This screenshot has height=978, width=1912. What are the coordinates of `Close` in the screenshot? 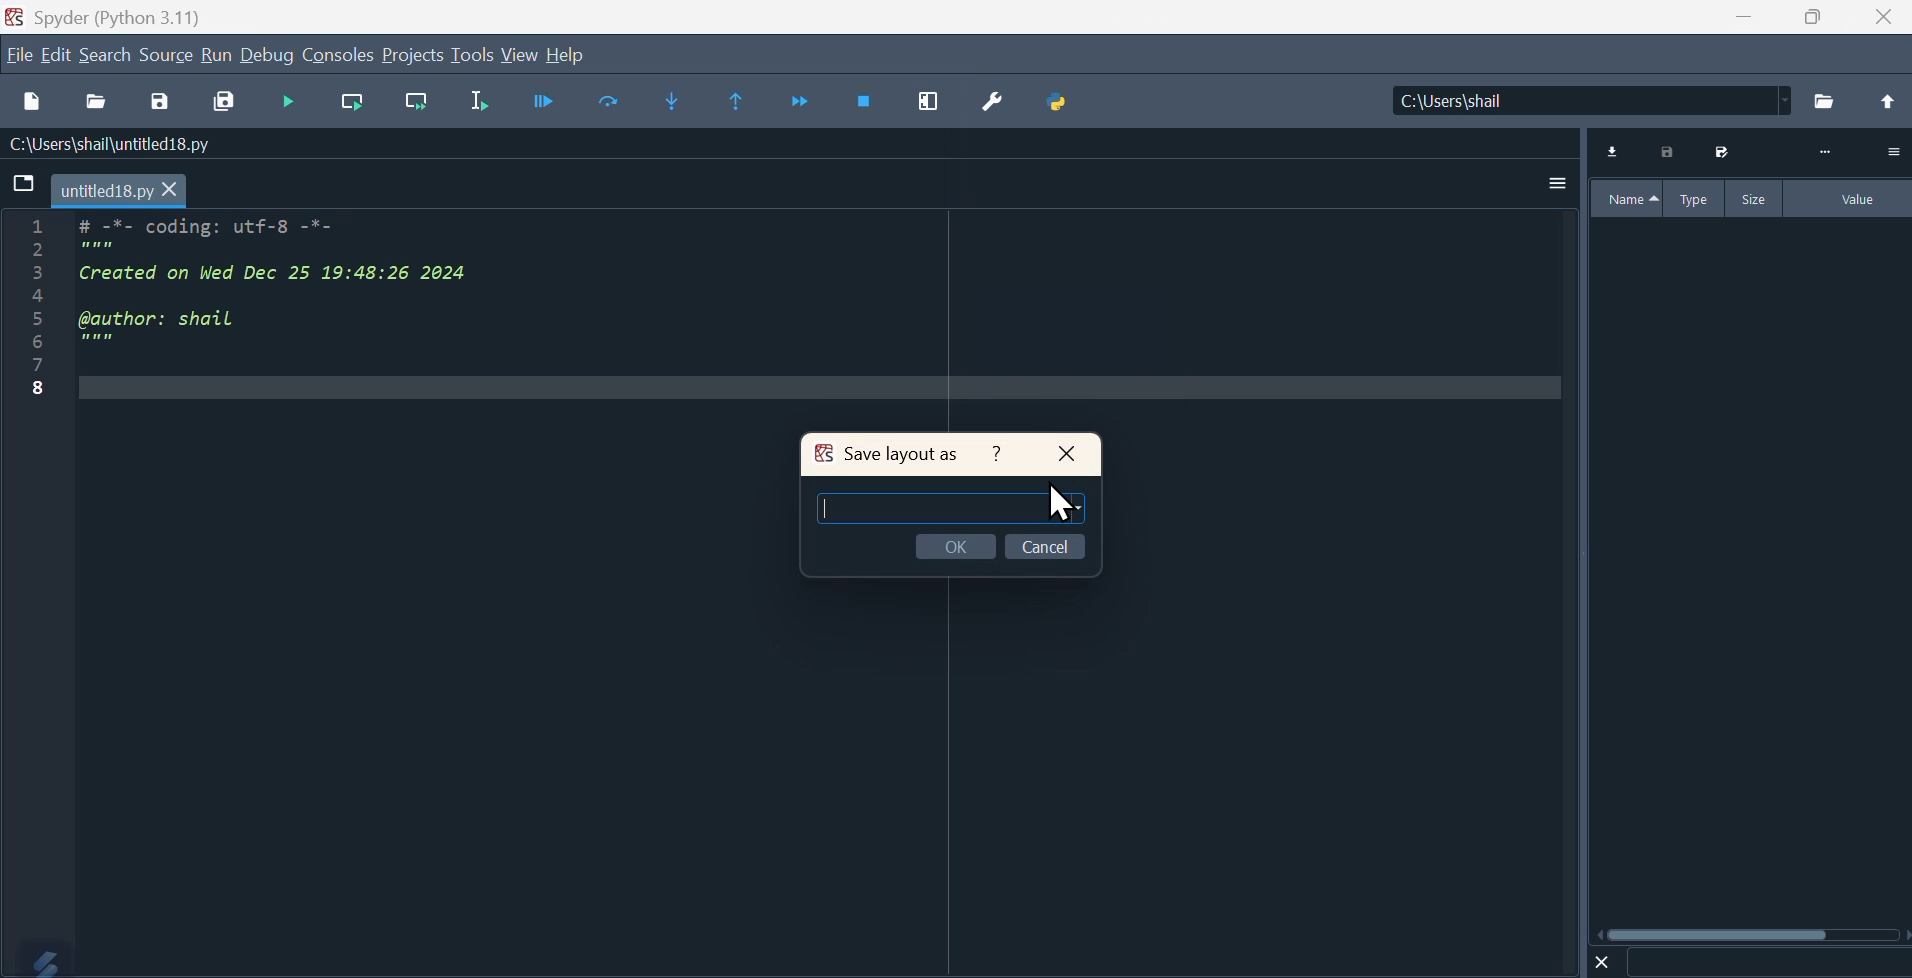 It's located at (1067, 455).